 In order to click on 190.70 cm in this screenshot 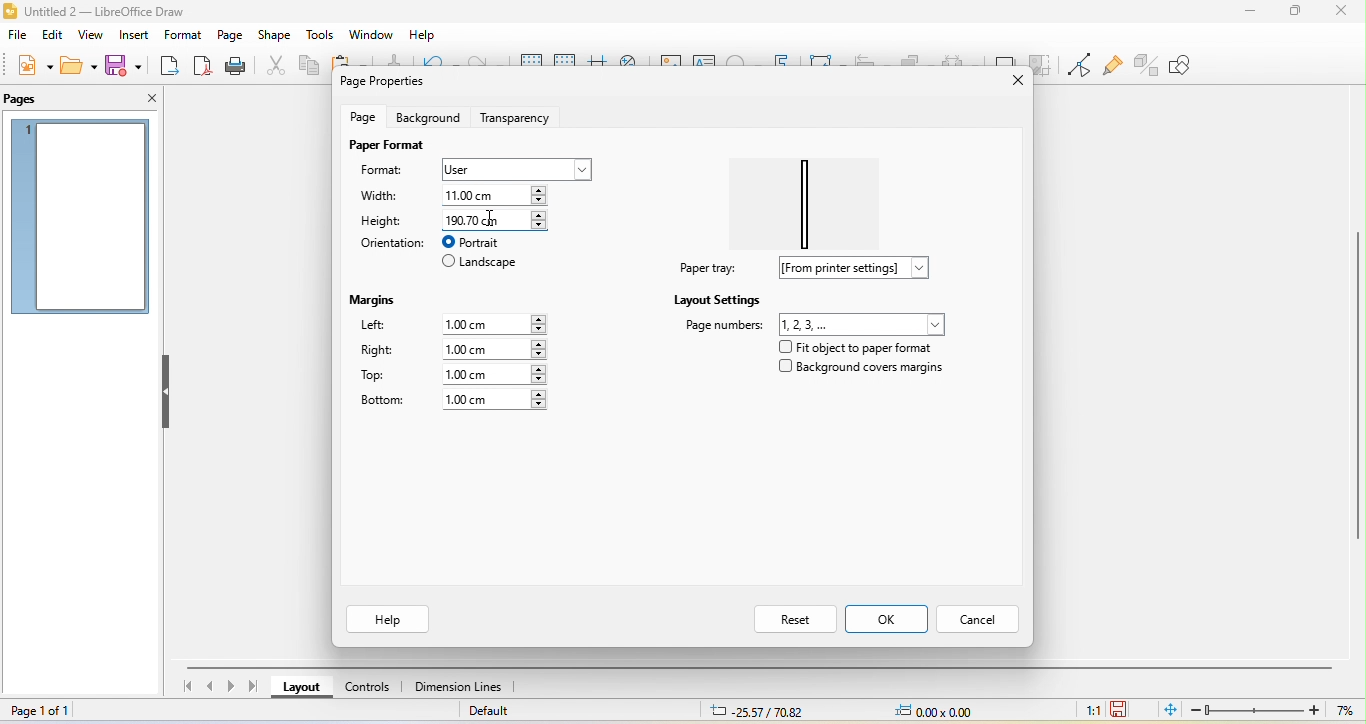, I will do `click(495, 218)`.